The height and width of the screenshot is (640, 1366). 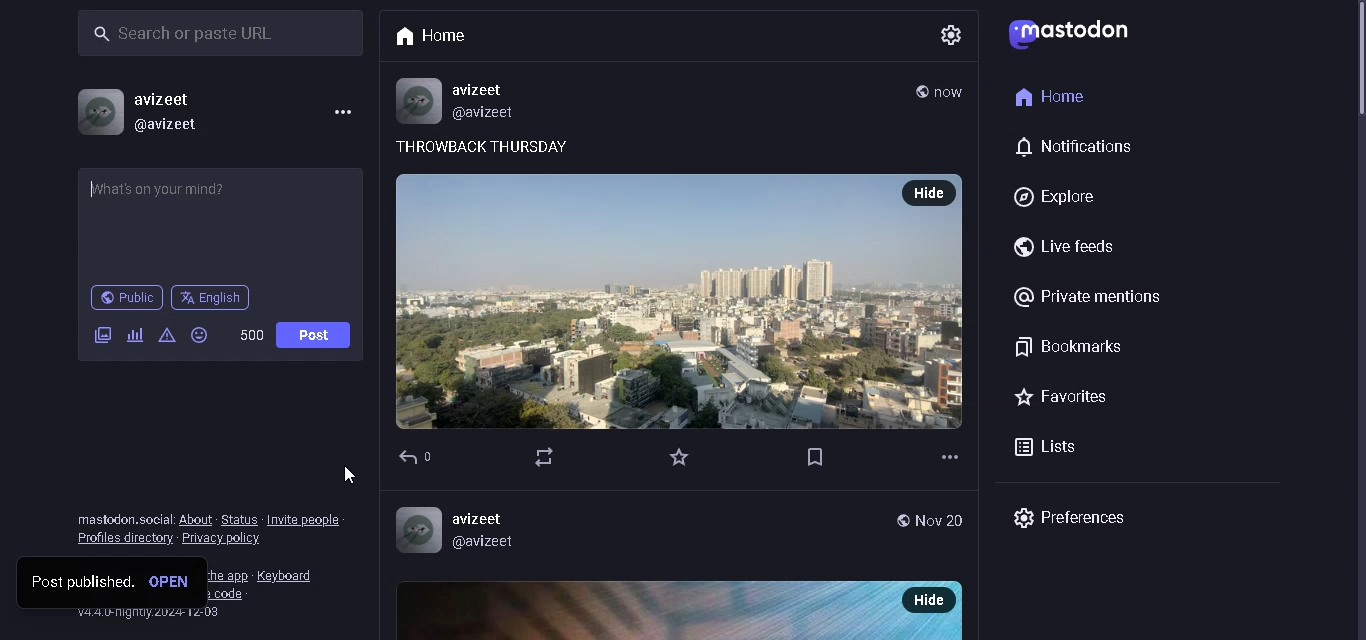 What do you see at coordinates (240, 518) in the screenshot?
I see `status` at bounding box center [240, 518].